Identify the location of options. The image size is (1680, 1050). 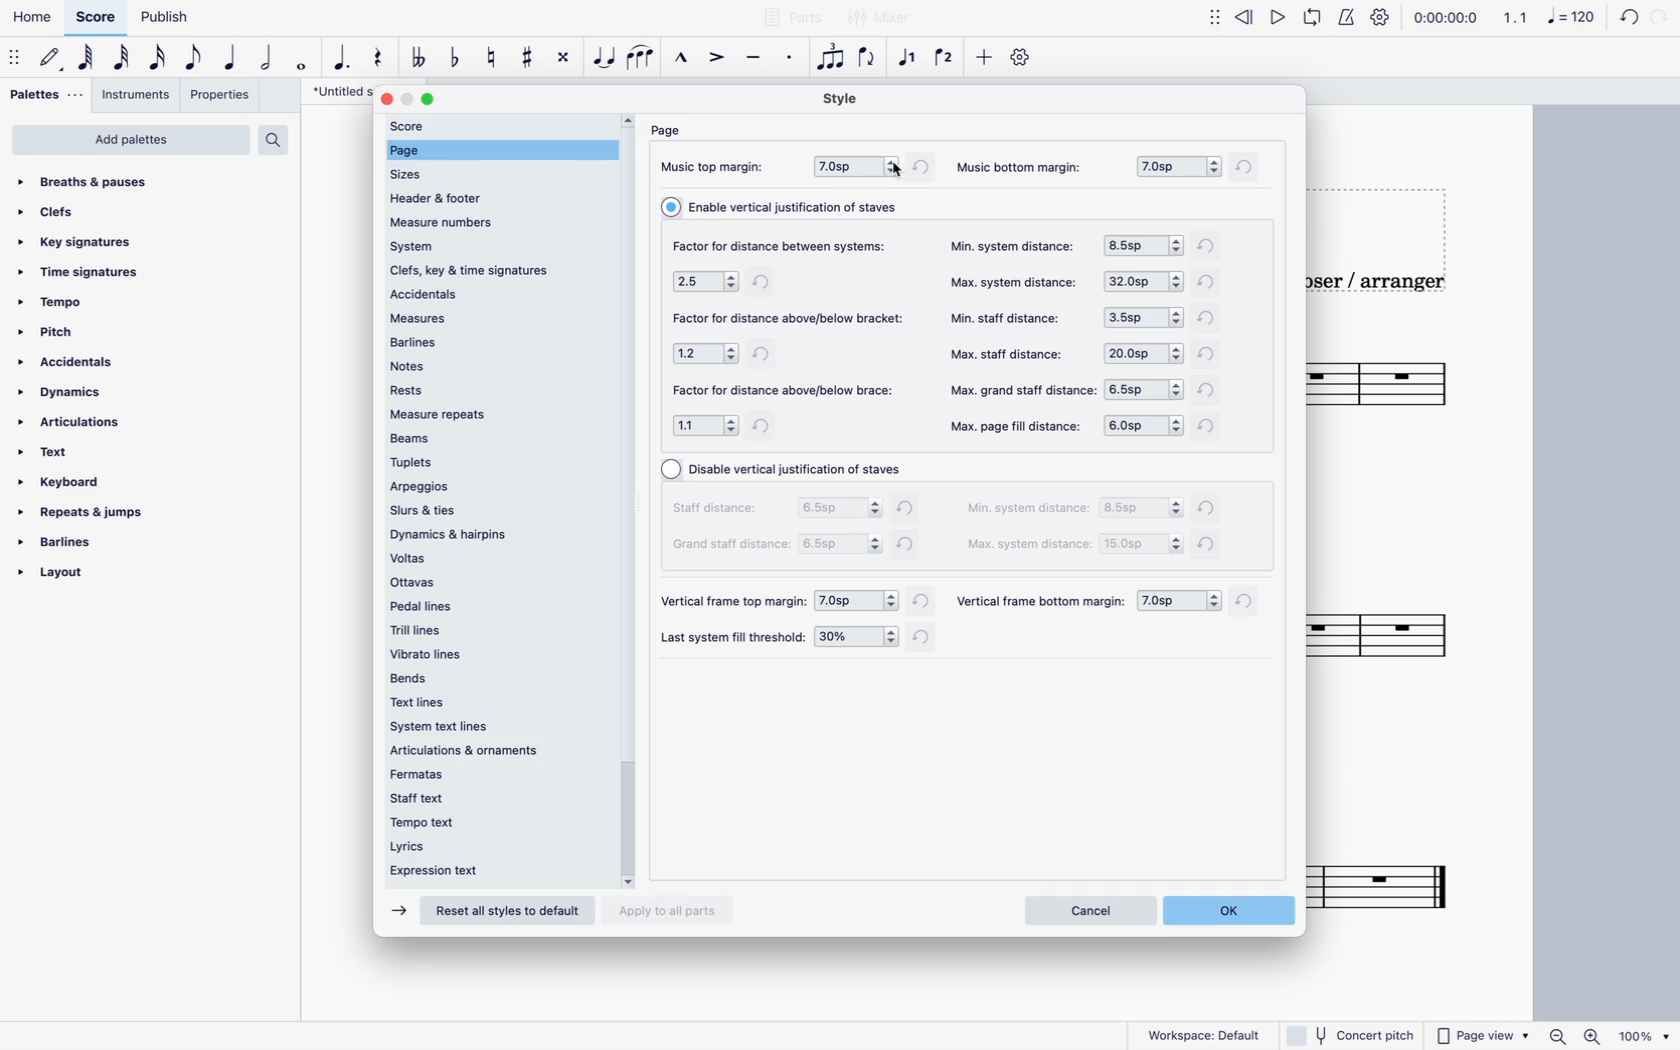
(1144, 317).